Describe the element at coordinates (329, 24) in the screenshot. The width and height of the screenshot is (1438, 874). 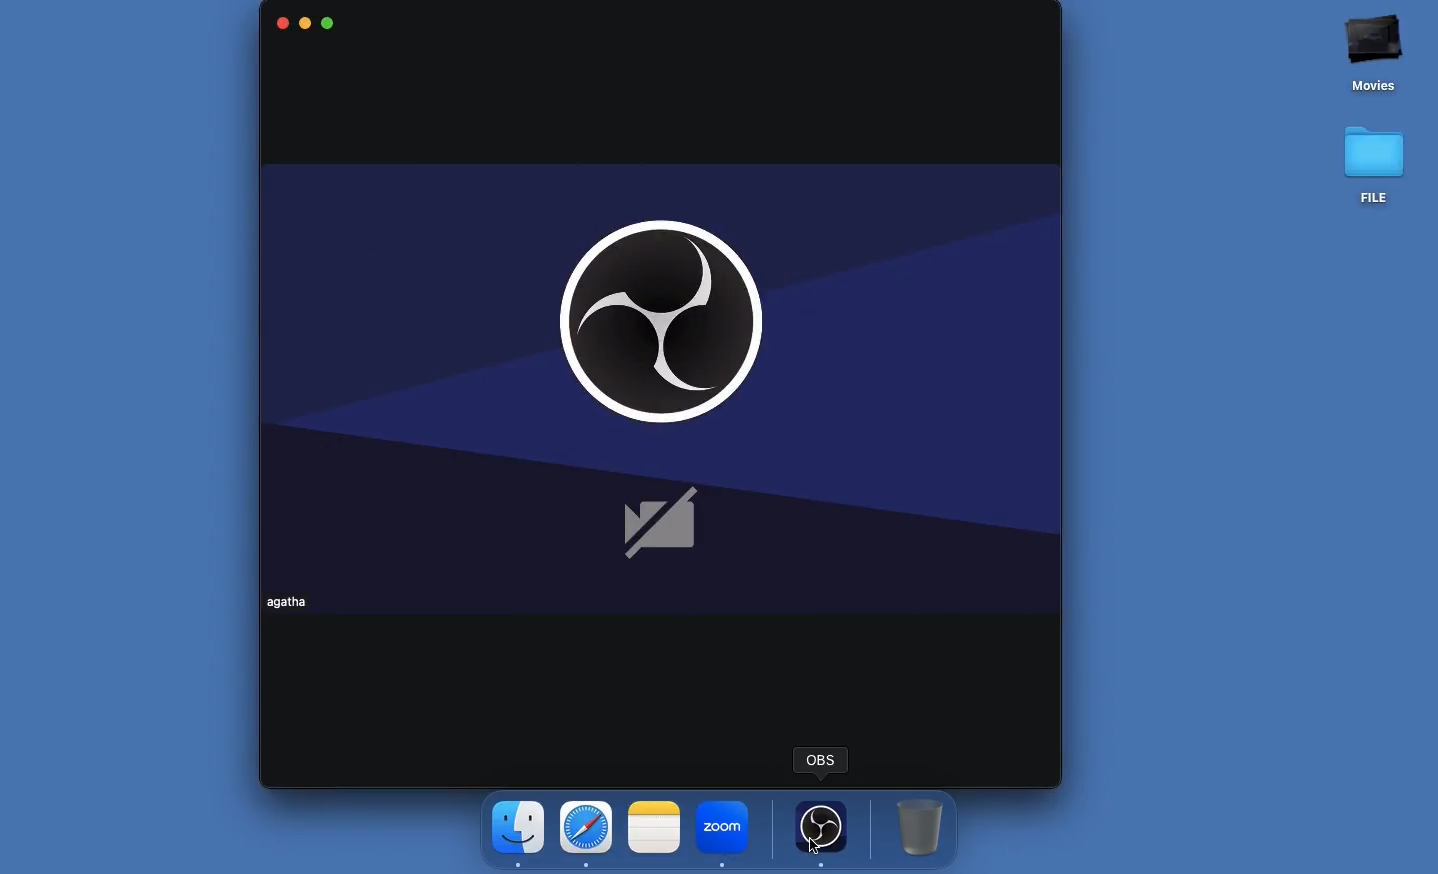
I see `Maximize` at that location.